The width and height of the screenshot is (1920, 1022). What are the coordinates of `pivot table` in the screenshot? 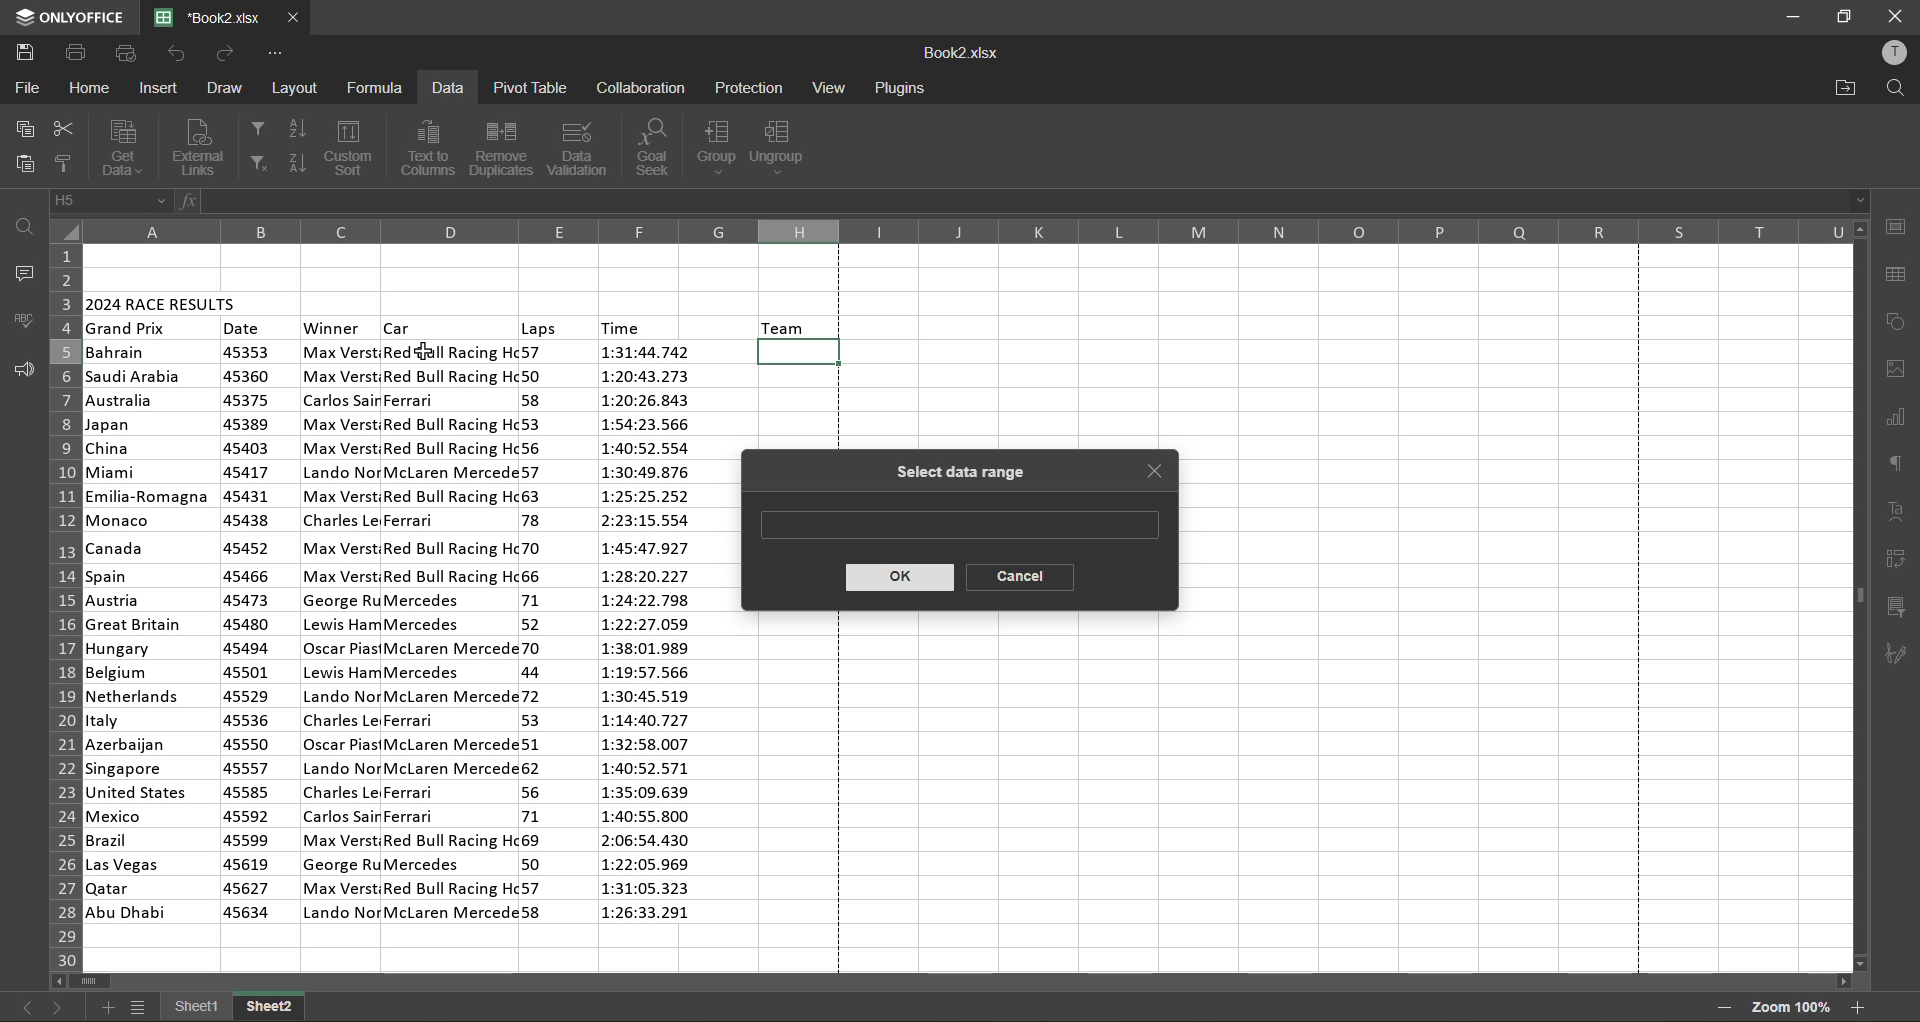 It's located at (528, 87).